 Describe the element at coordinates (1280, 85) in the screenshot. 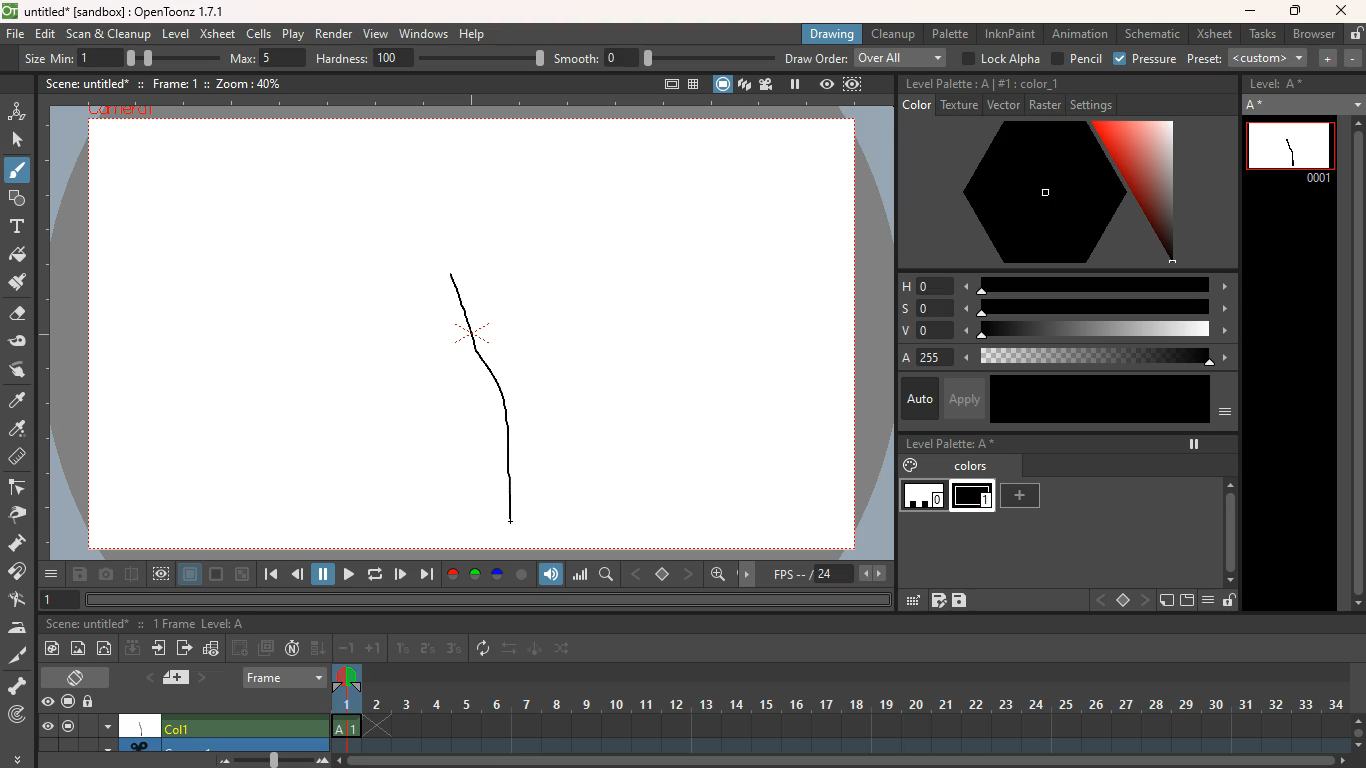

I see `Level: A*` at that location.